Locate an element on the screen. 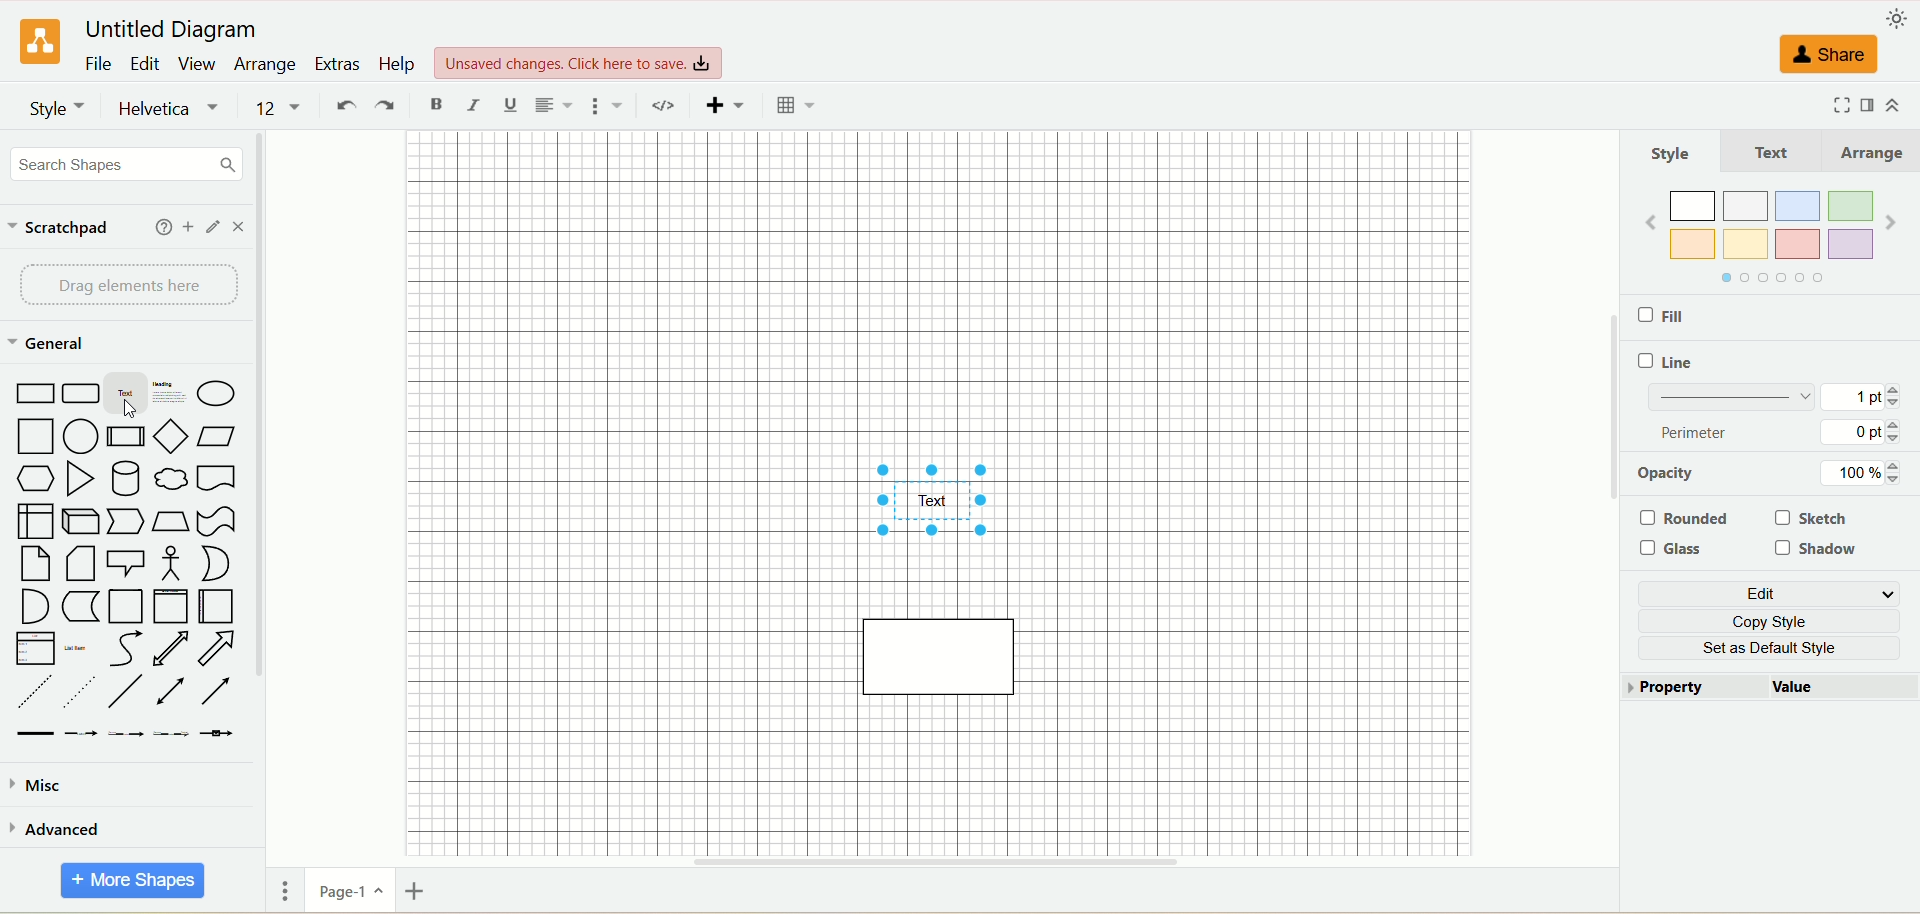 The width and height of the screenshot is (1920, 914). glass is located at coordinates (1676, 553).